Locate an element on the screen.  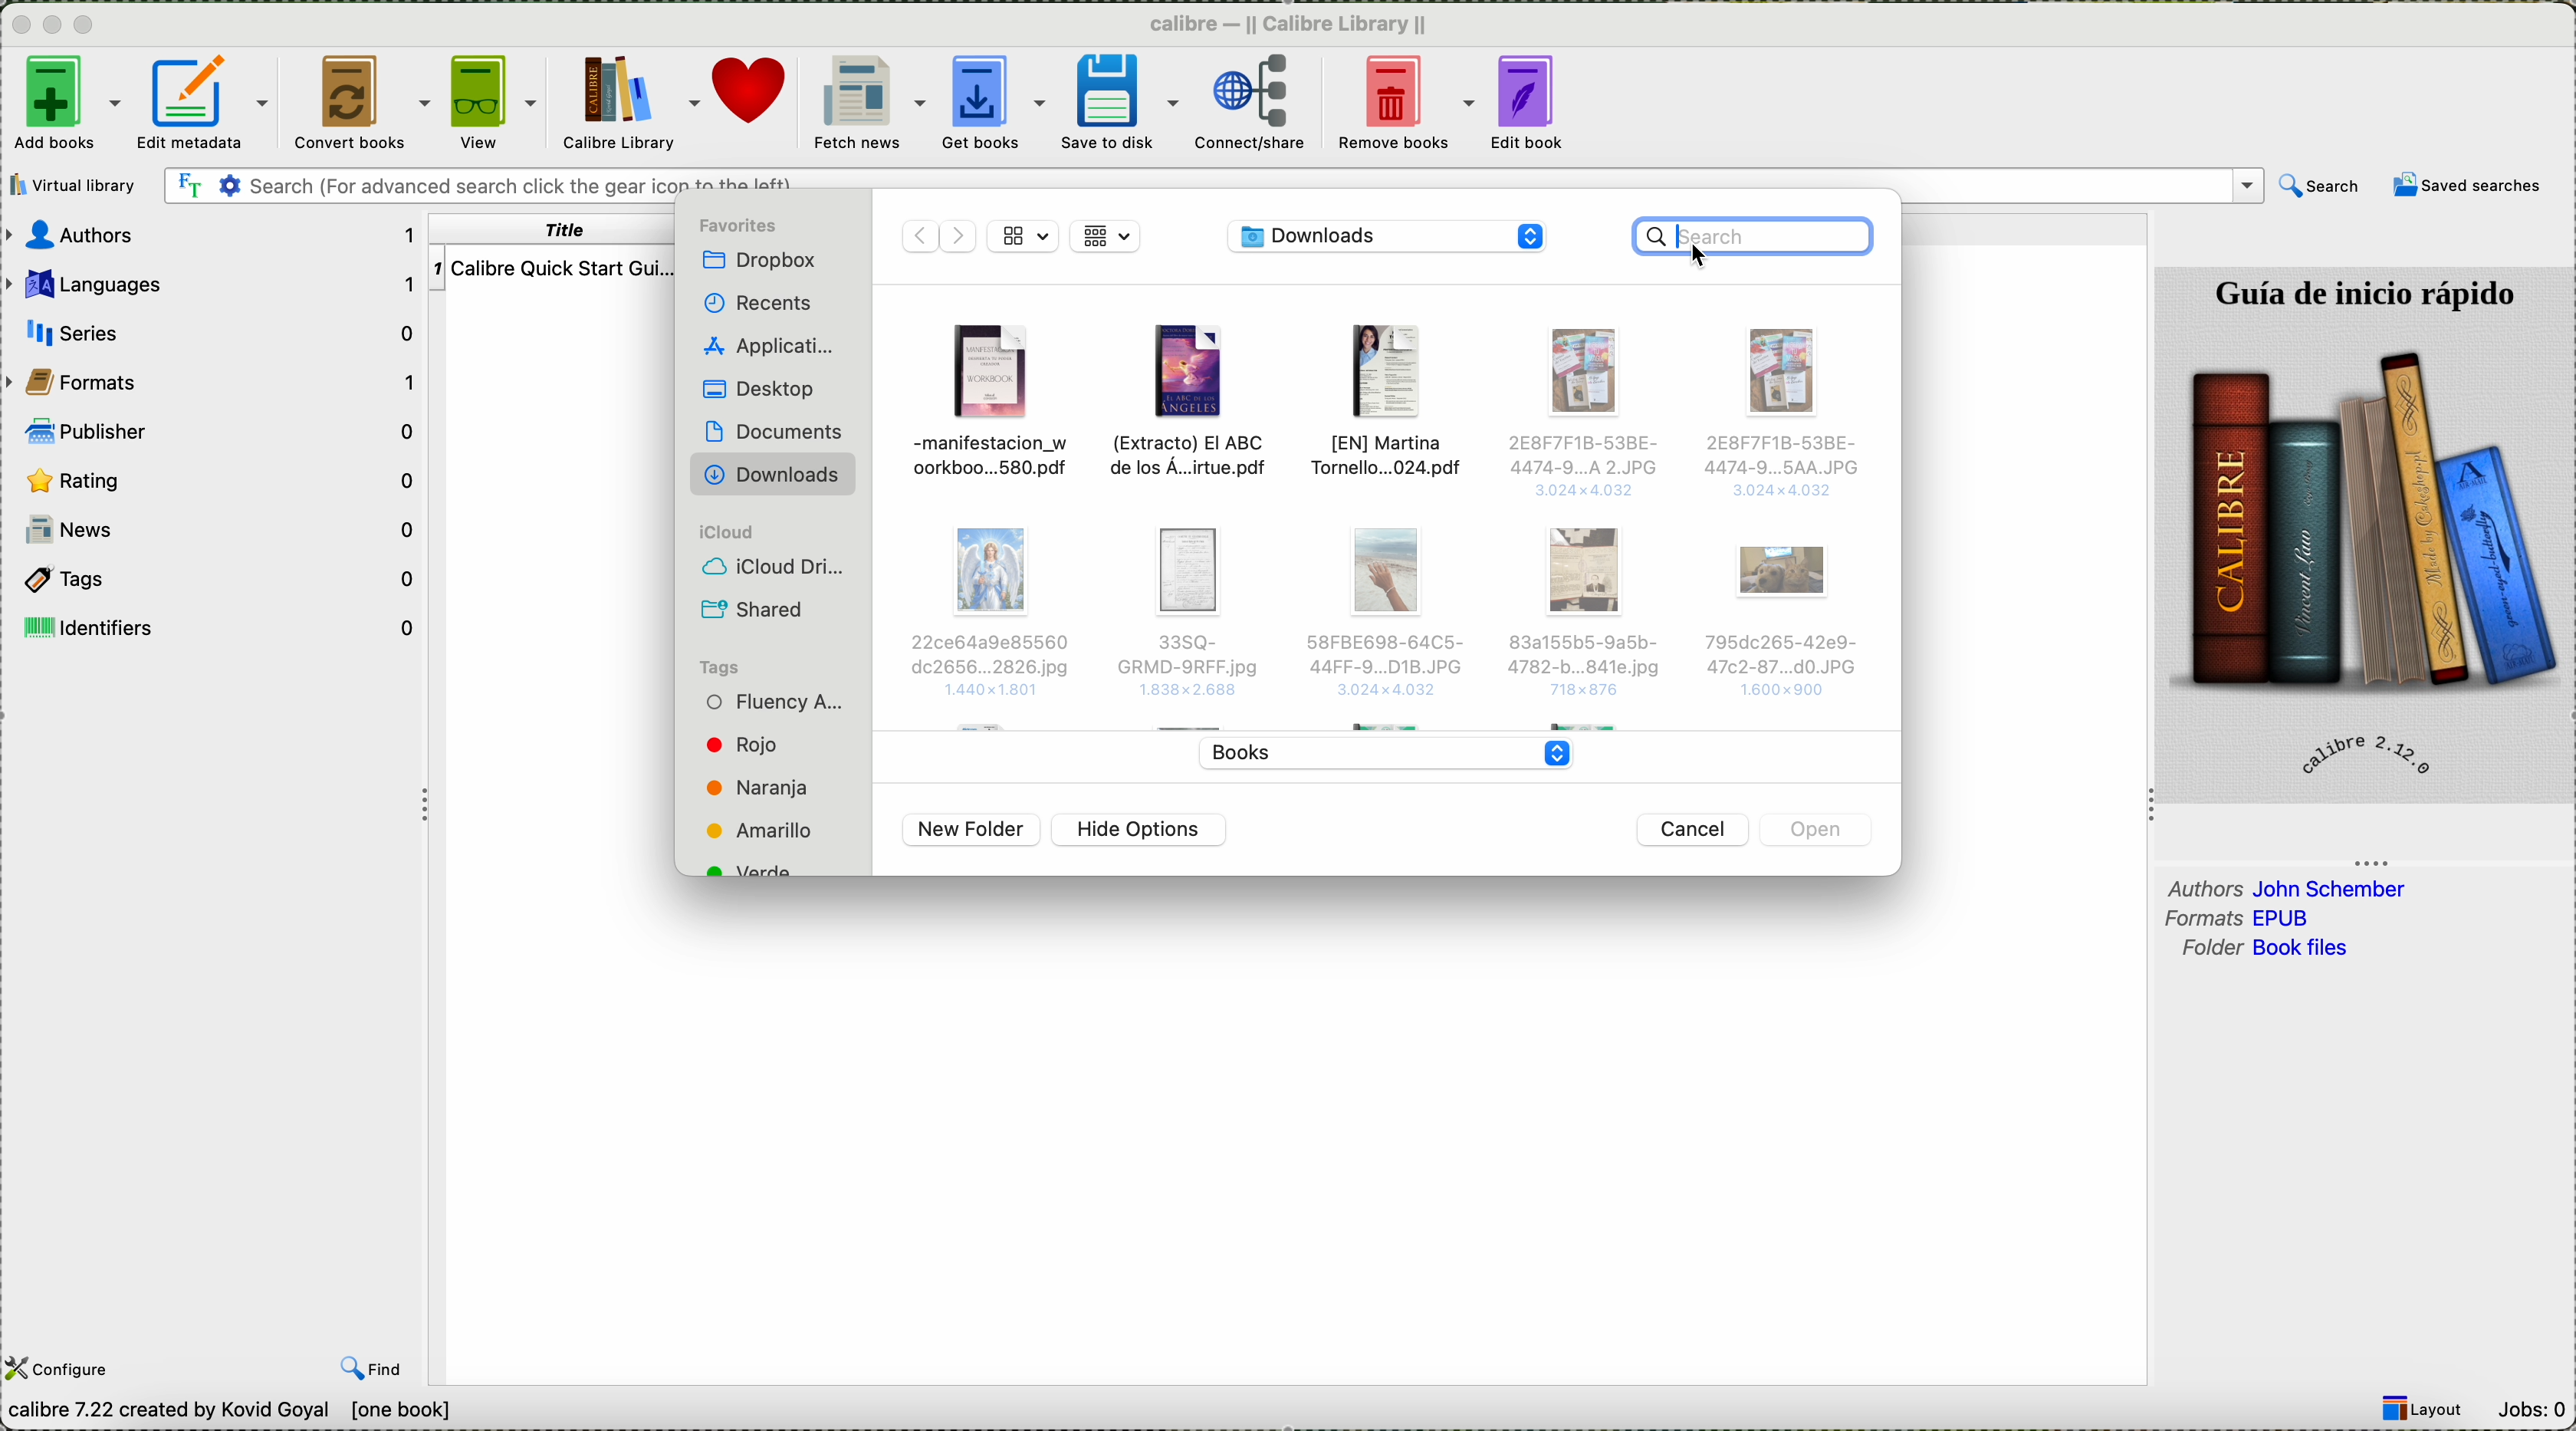
downloads is located at coordinates (773, 474).